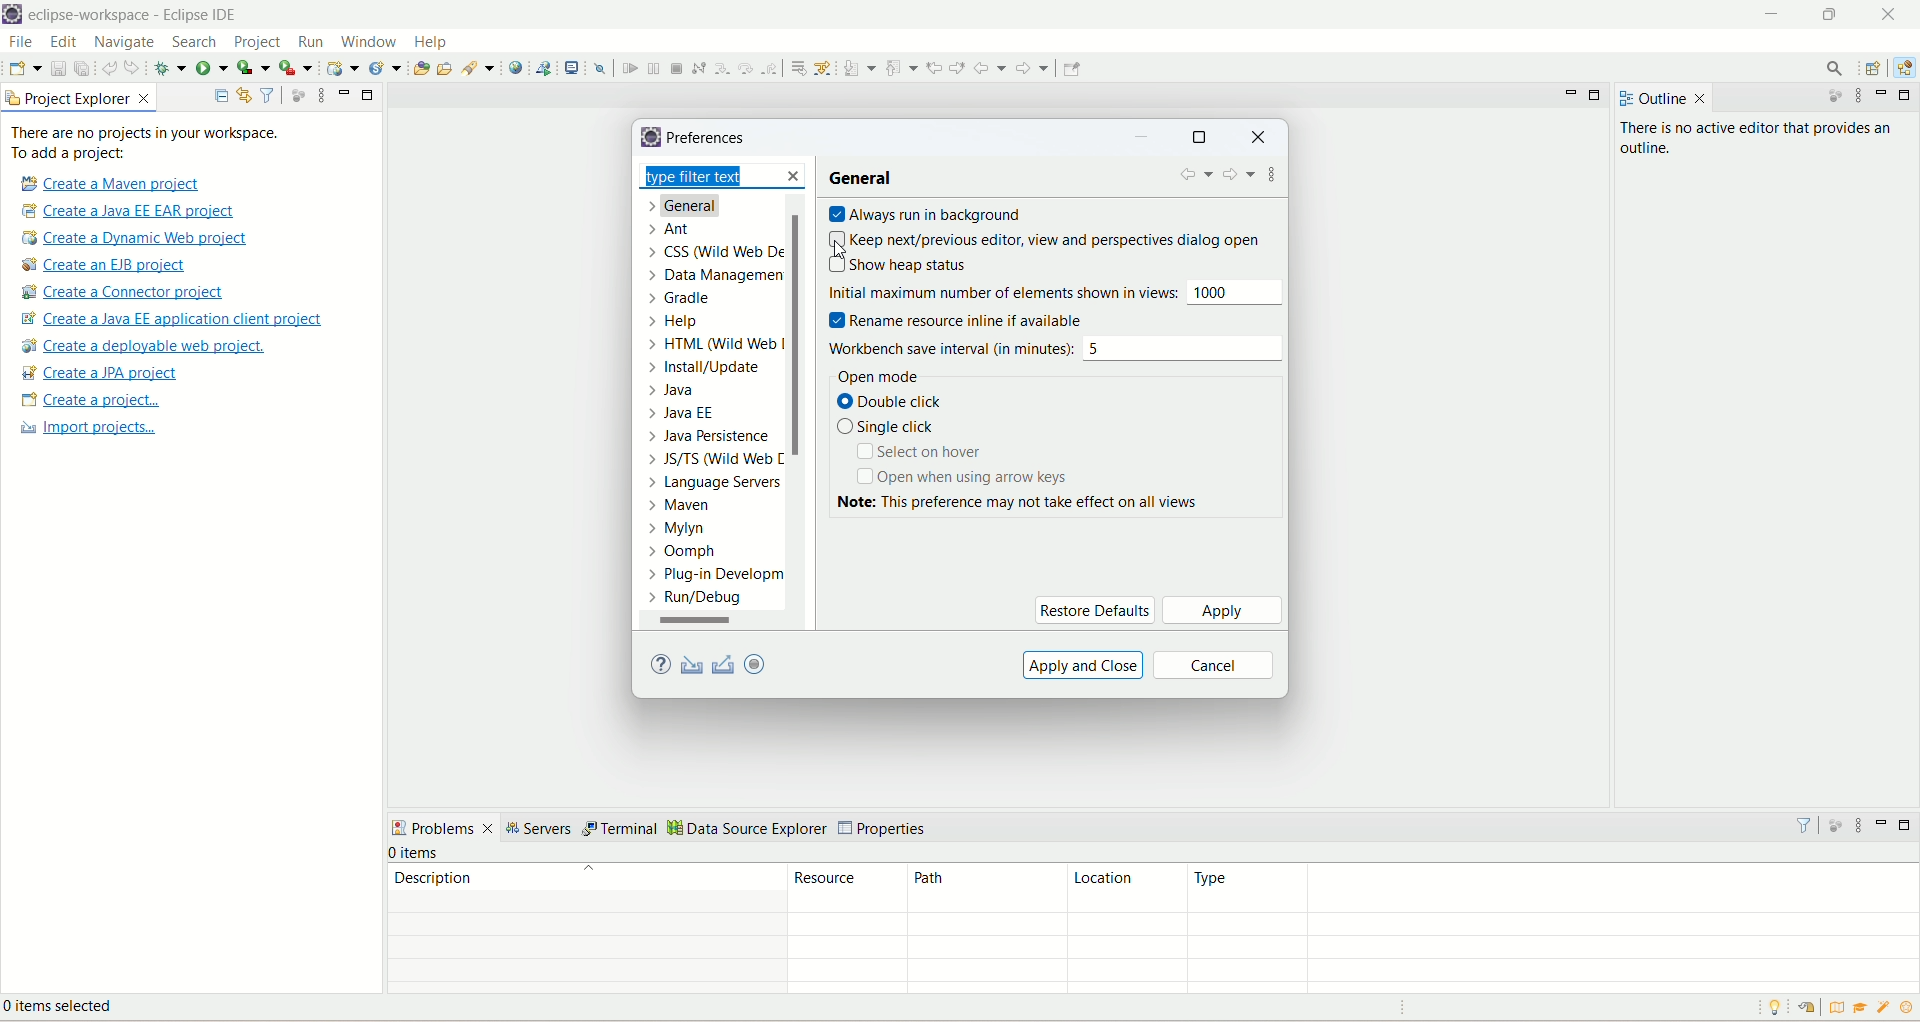  I want to click on close, so click(1888, 14).